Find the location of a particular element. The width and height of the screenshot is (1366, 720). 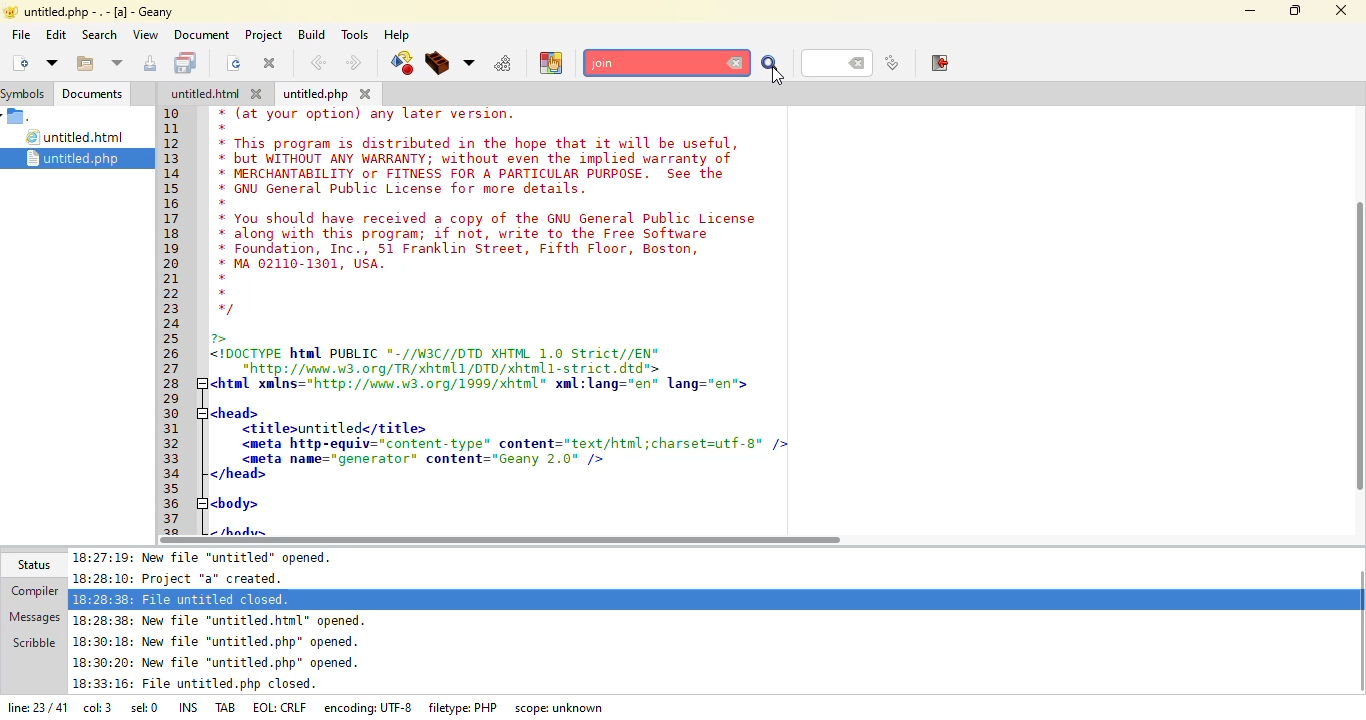

scroll bar is located at coordinates (500, 540).